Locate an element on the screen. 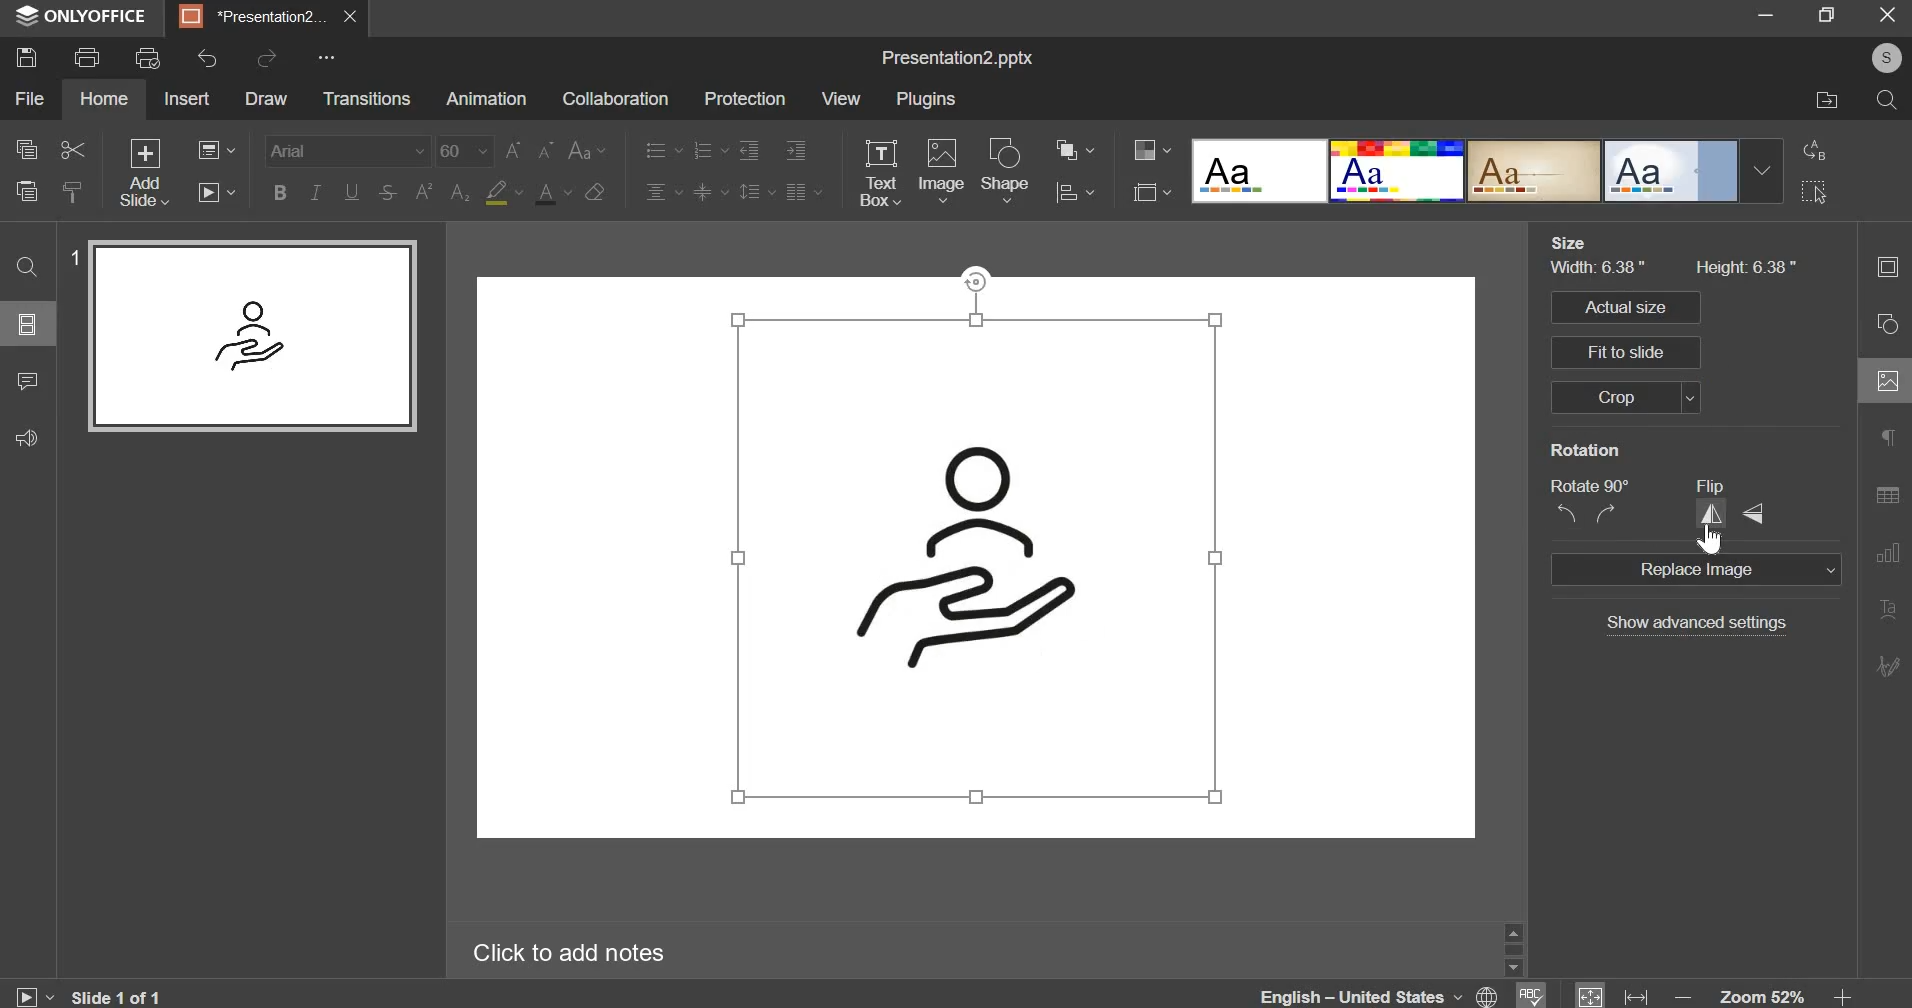 This screenshot has width=1912, height=1008. slide 1 on 1 is located at coordinates (83, 996).